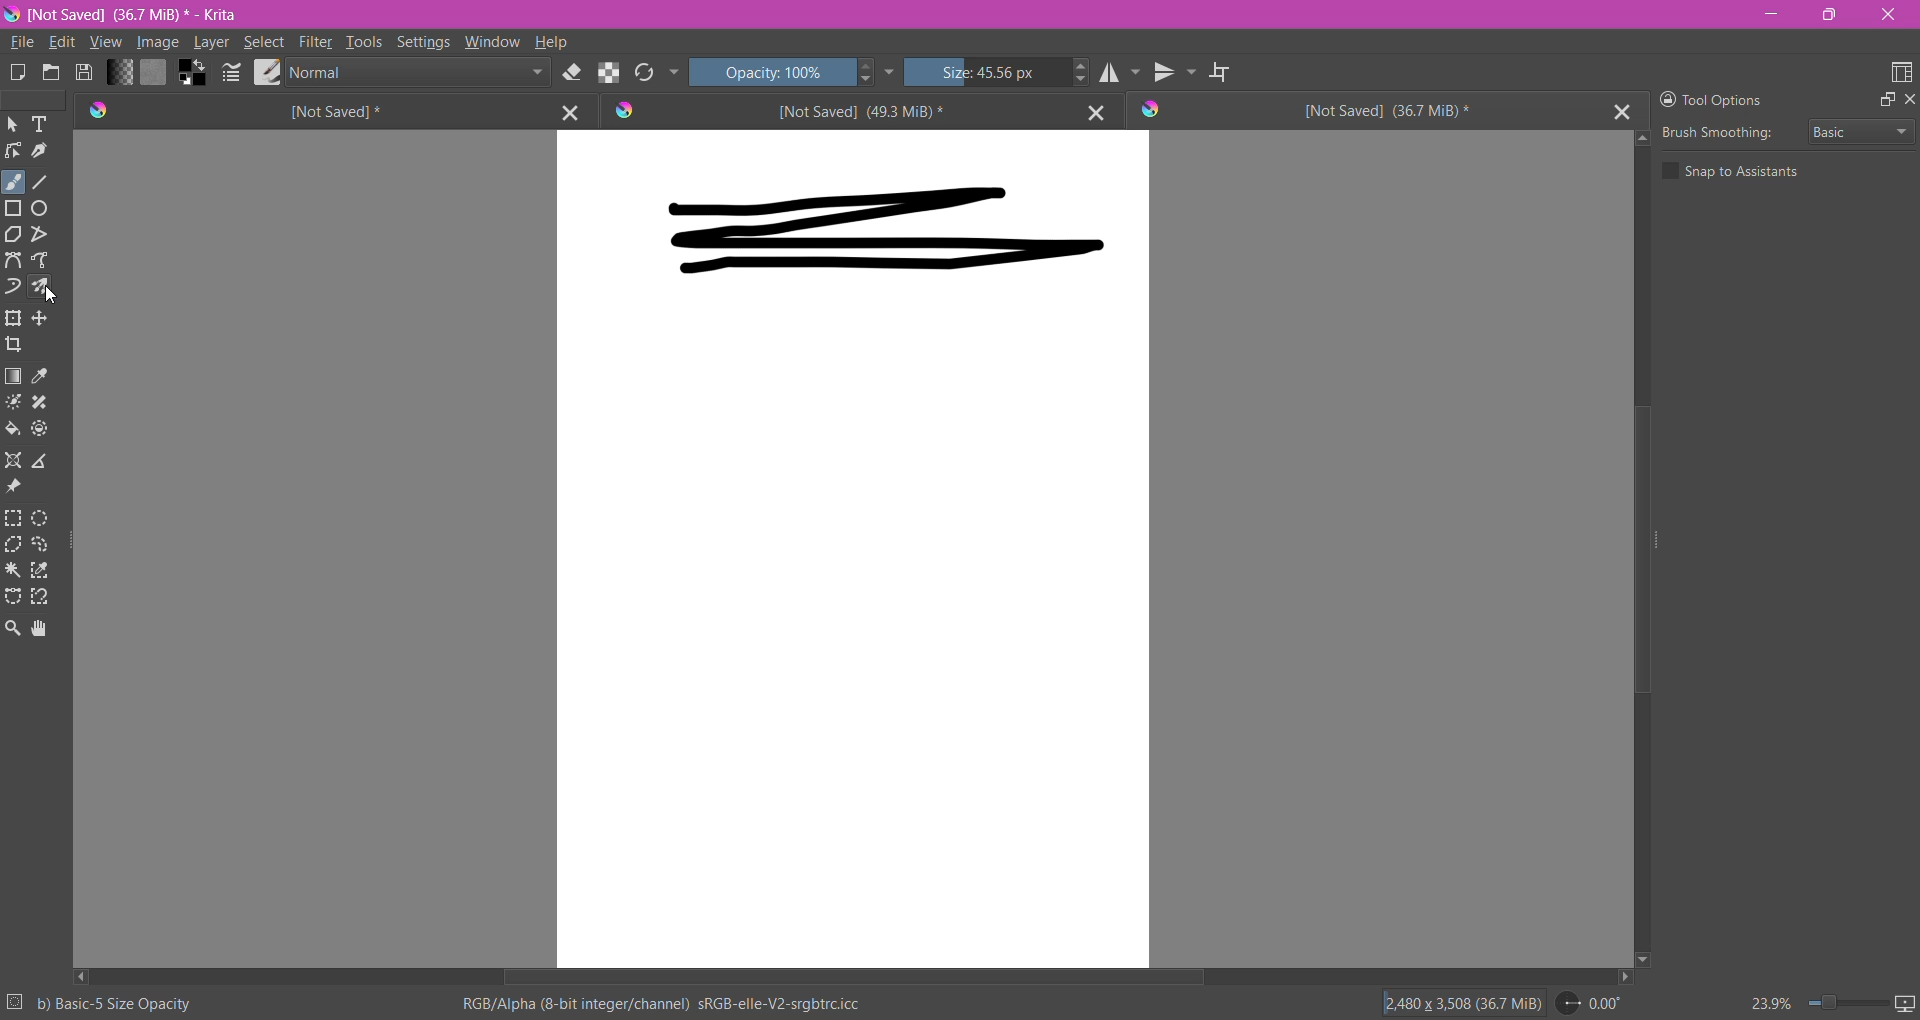  Describe the element at coordinates (1623, 111) in the screenshot. I see `Close Tab` at that location.